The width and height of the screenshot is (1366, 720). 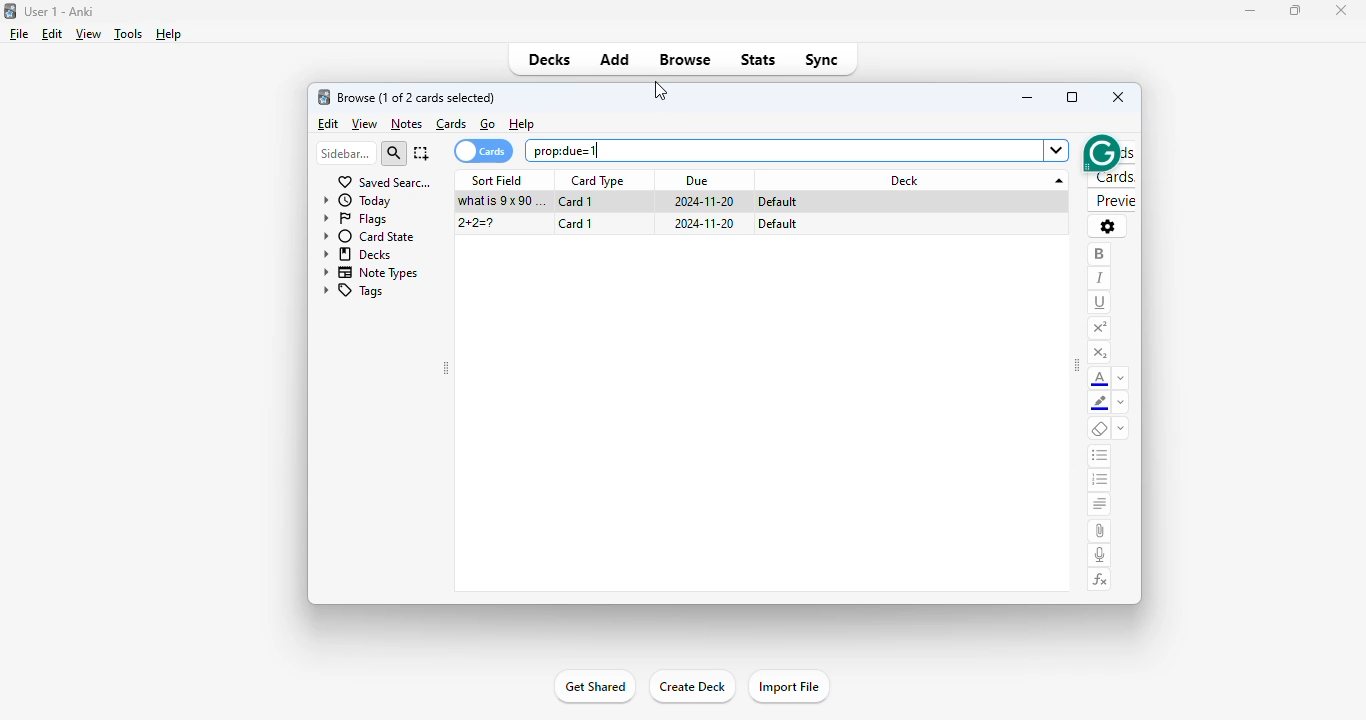 I want to click on cards, so click(x=1112, y=177).